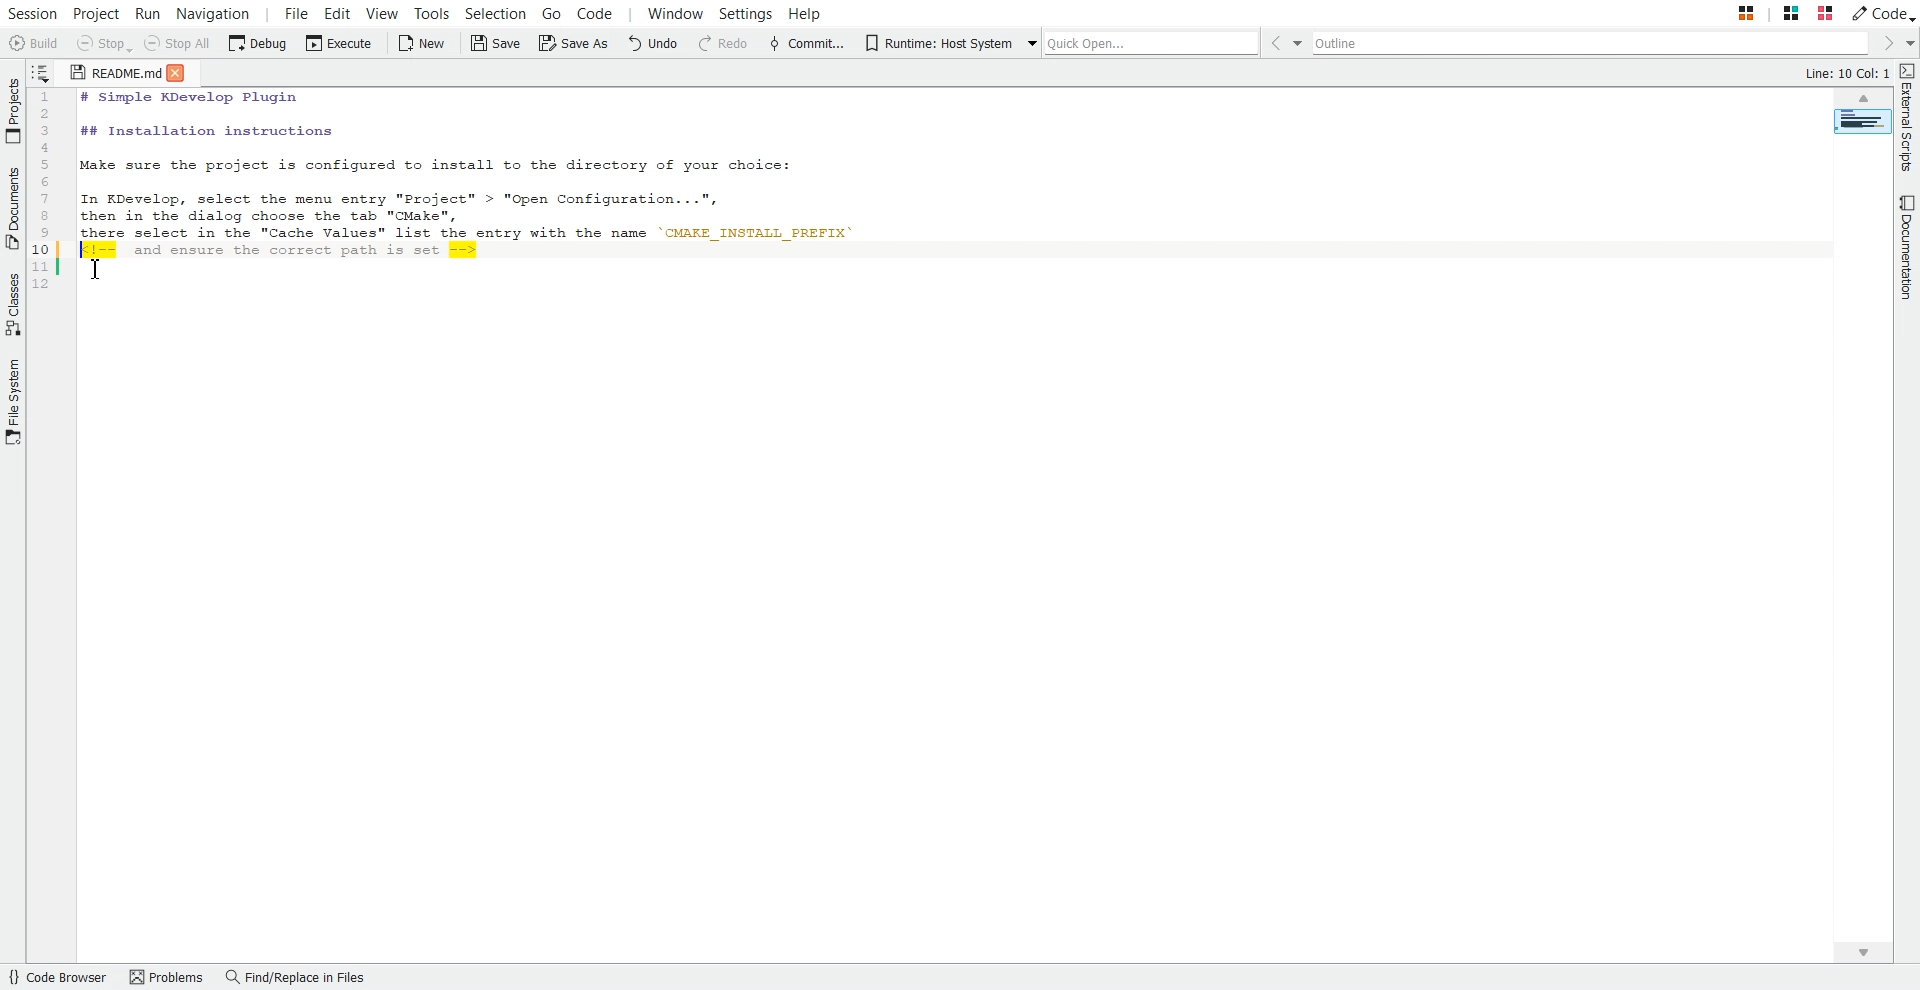 The height and width of the screenshot is (990, 1920). I want to click on Stack, so click(1770, 12).